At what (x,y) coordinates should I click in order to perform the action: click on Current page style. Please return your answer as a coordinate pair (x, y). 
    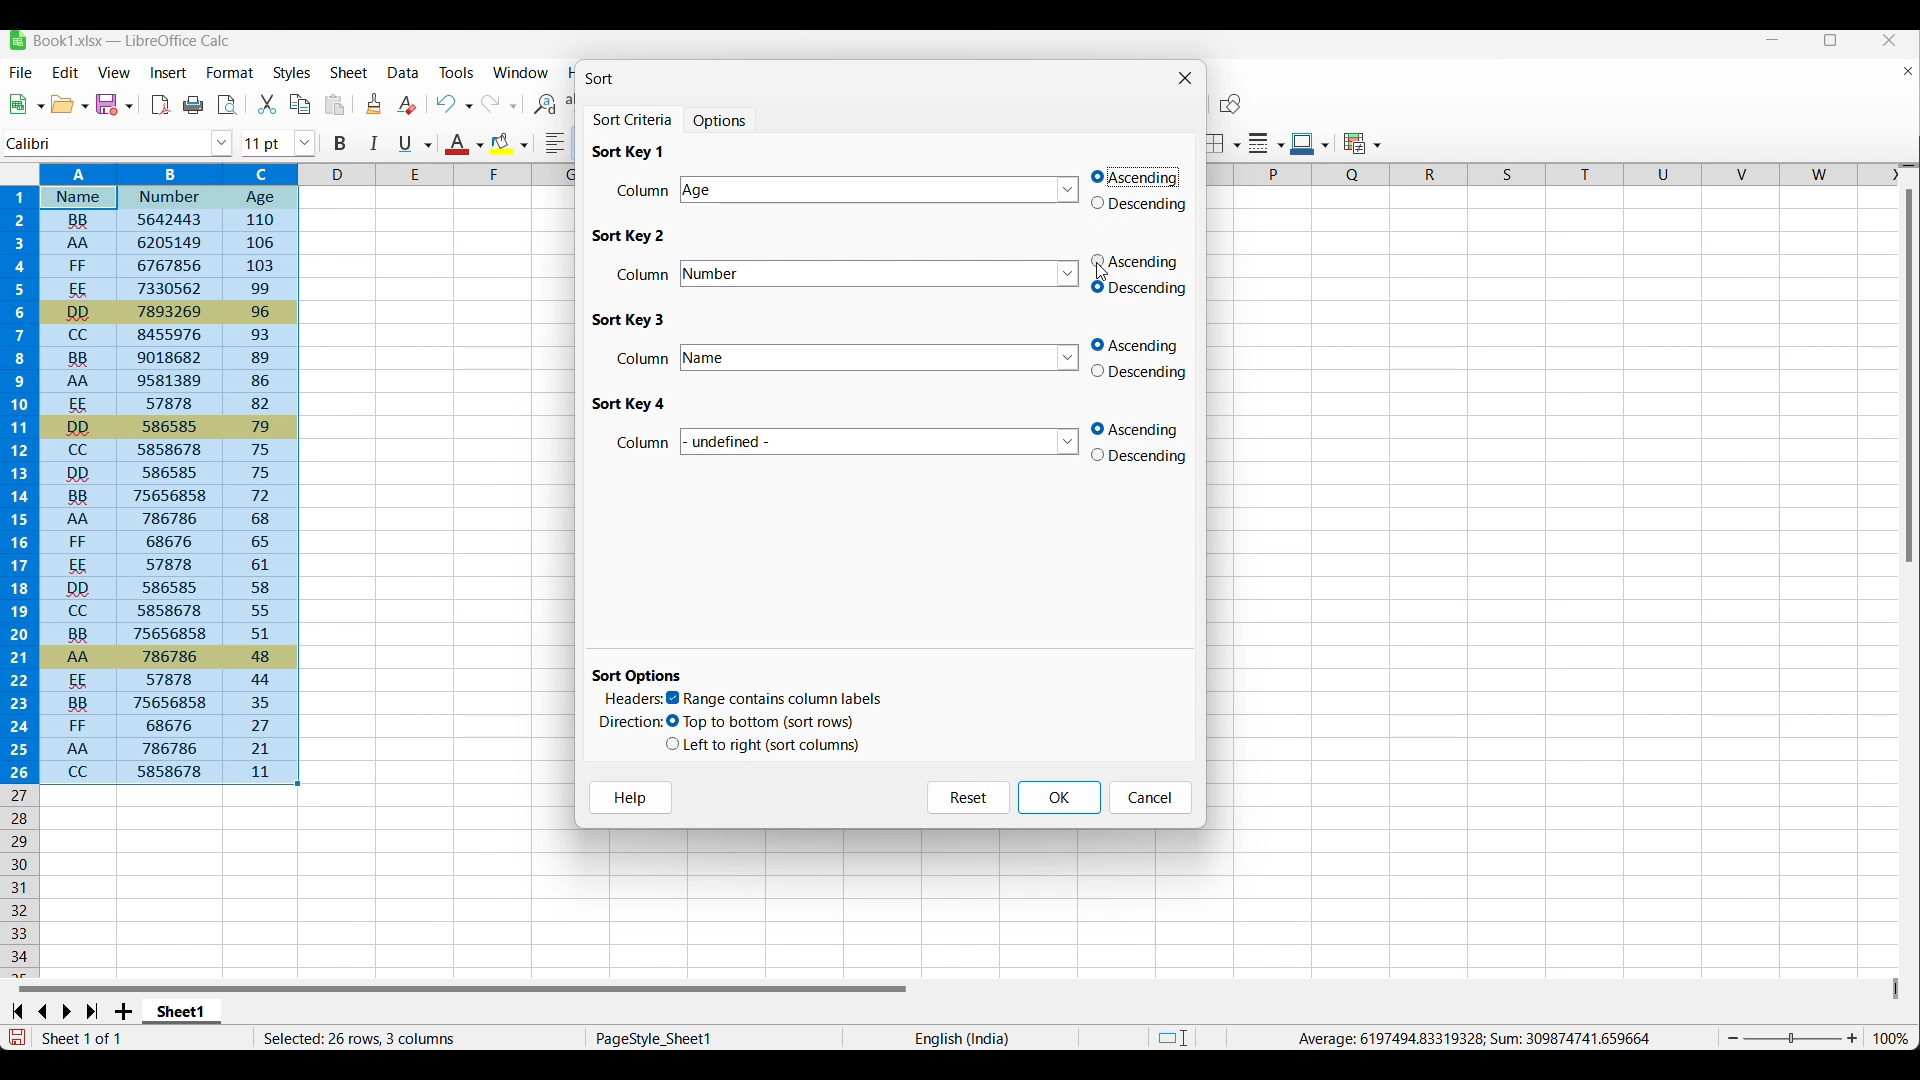
    Looking at the image, I should click on (712, 1038).